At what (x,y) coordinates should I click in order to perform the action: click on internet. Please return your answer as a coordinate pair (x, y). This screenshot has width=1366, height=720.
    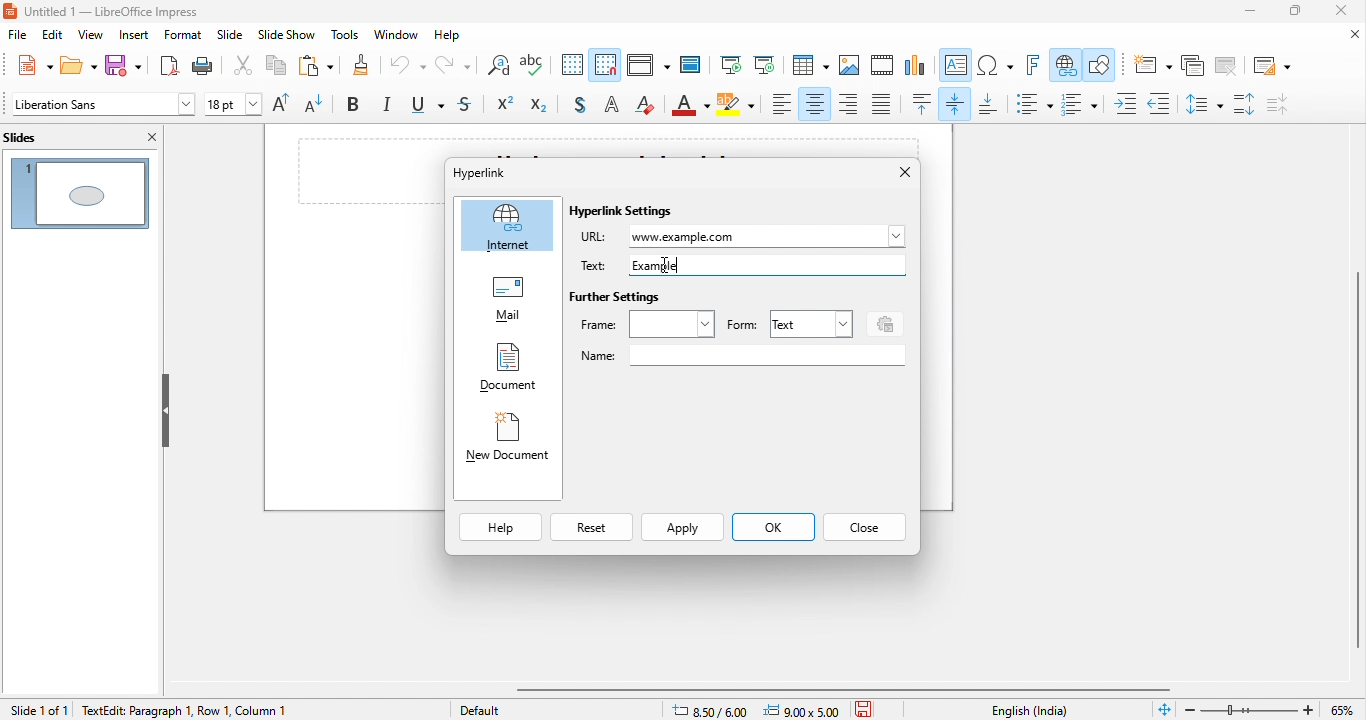
    Looking at the image, I should click on (508, 226).